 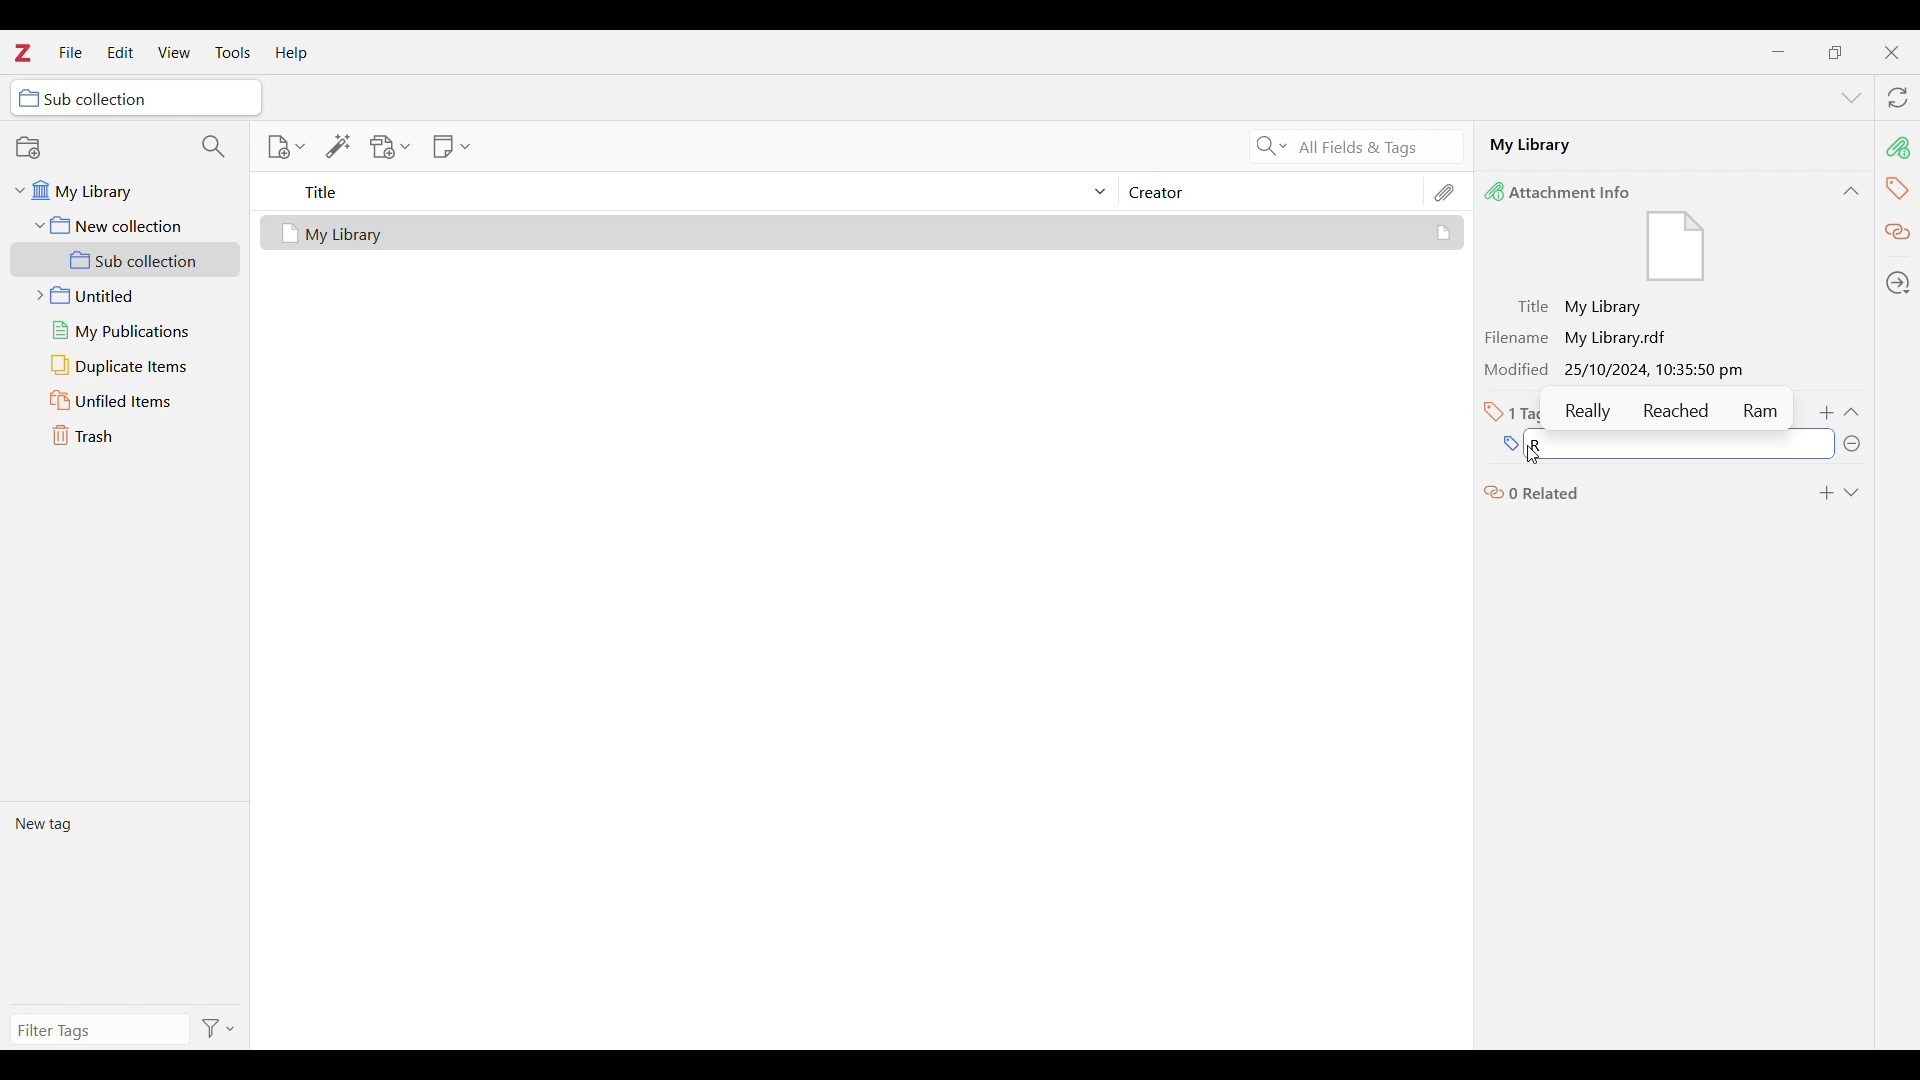 What do you see at coordinates (1779, 52) in the screenshot?
I see `Minimize` at bounding box center [1779, 52].